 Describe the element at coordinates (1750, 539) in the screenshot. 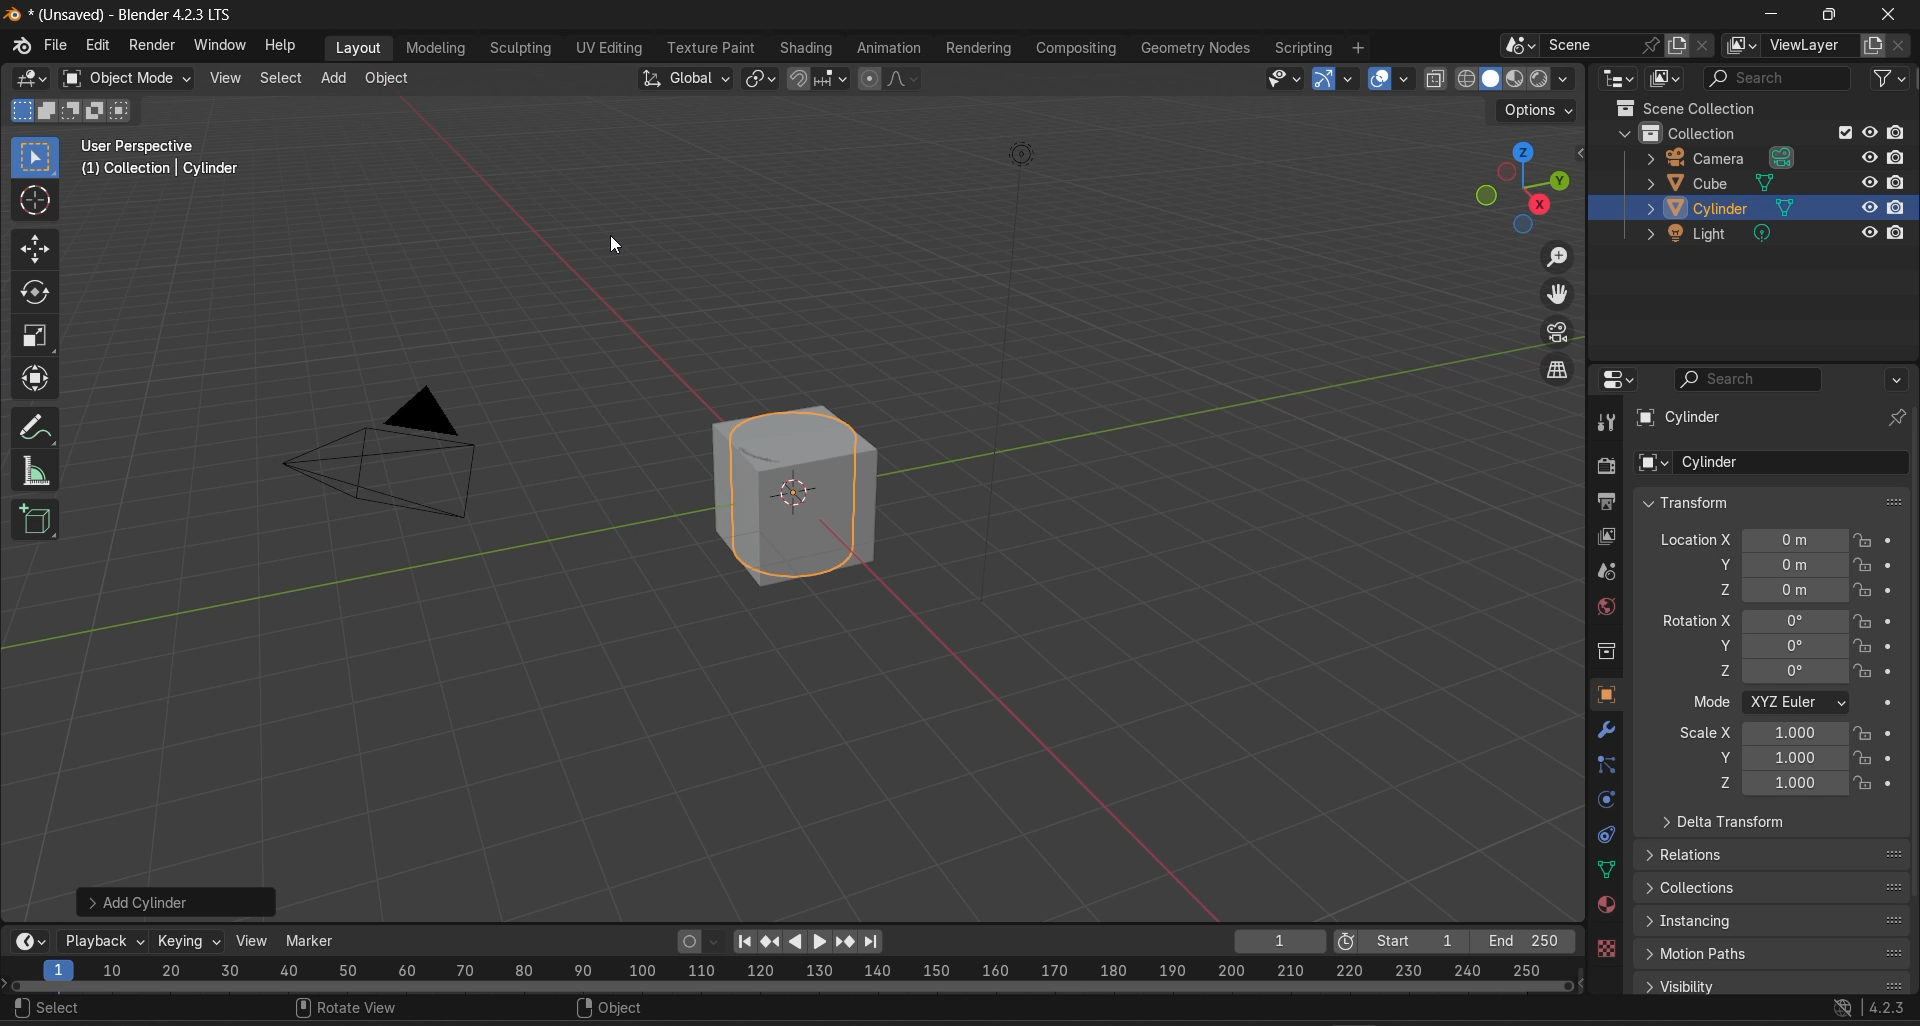

I see `location x` at that location.